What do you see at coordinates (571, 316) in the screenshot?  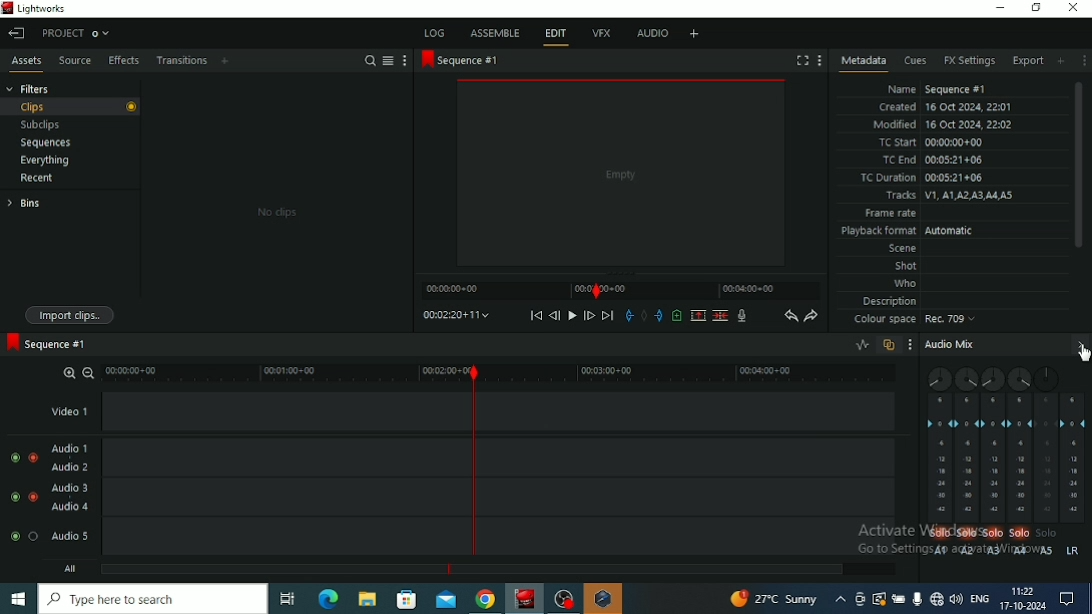 I see `Play` at bounding box center [571, 316].